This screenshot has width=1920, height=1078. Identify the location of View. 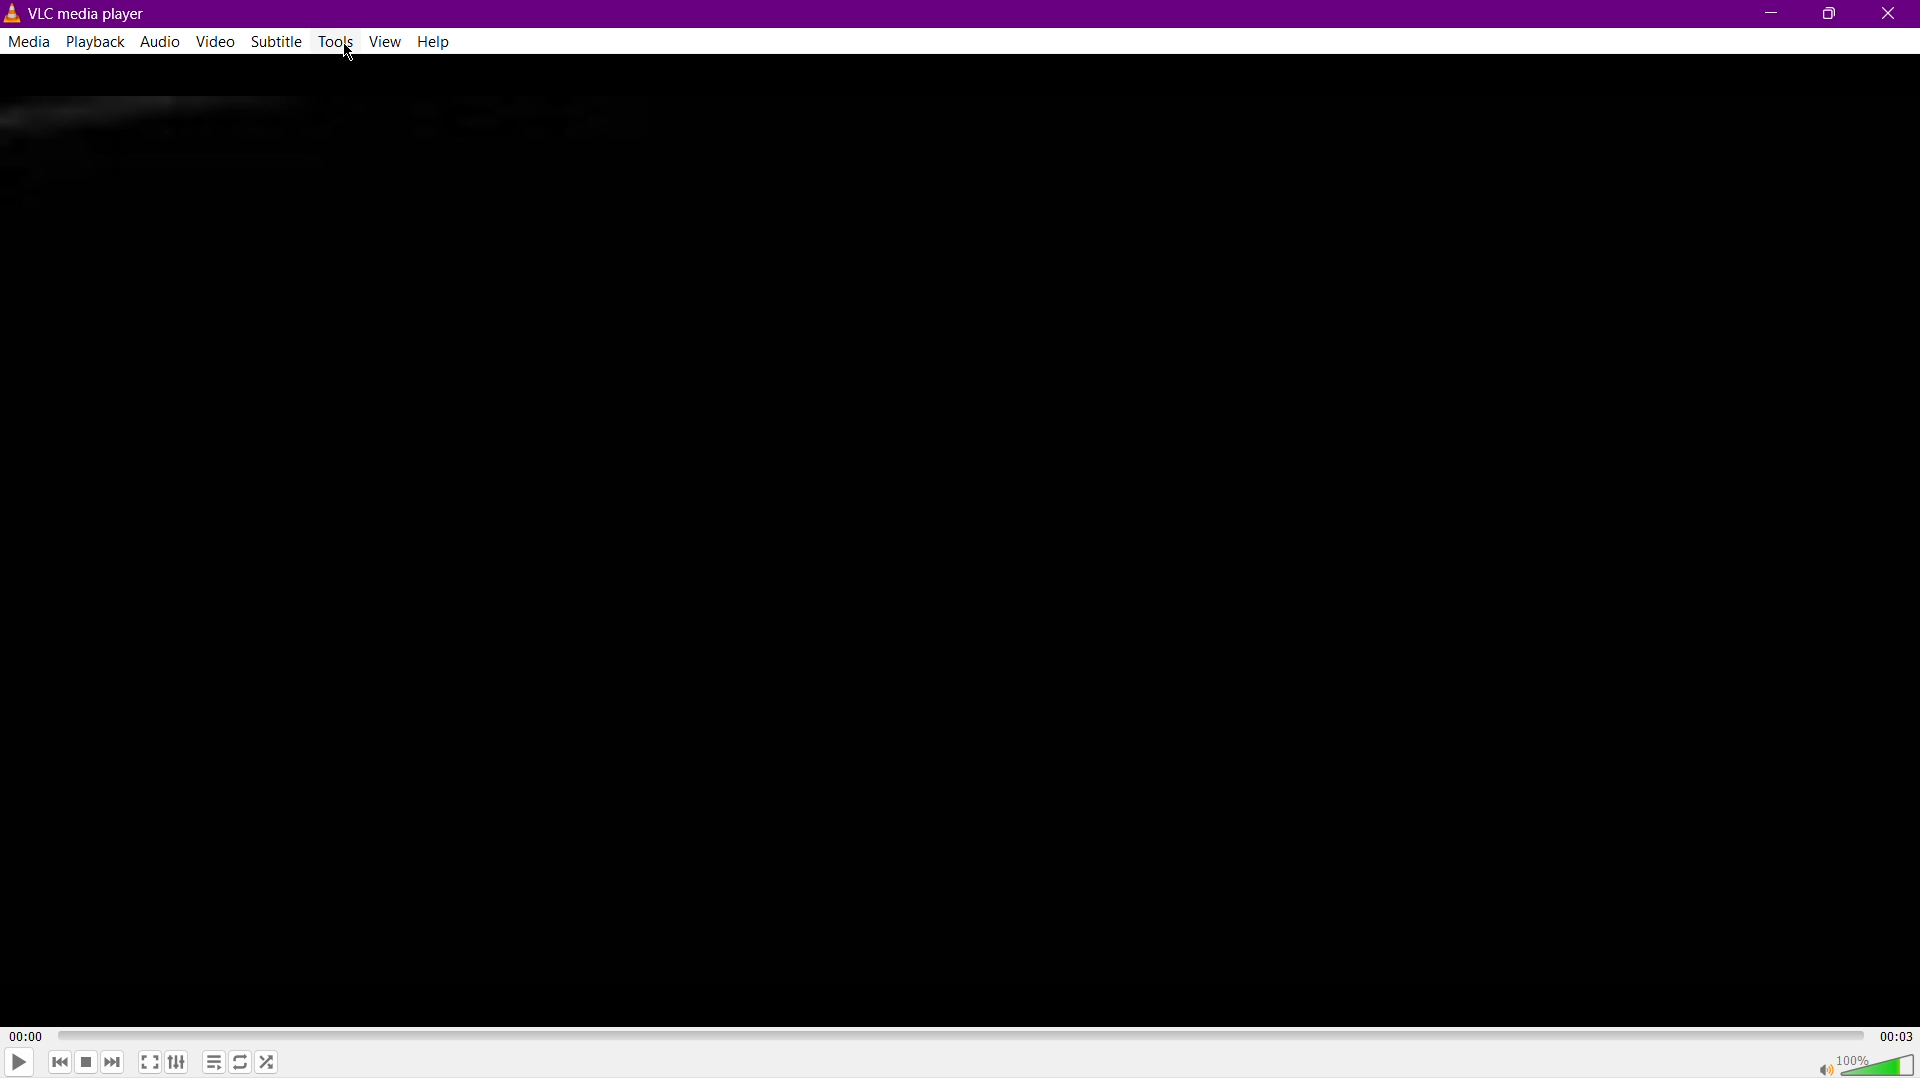
(388, 43).